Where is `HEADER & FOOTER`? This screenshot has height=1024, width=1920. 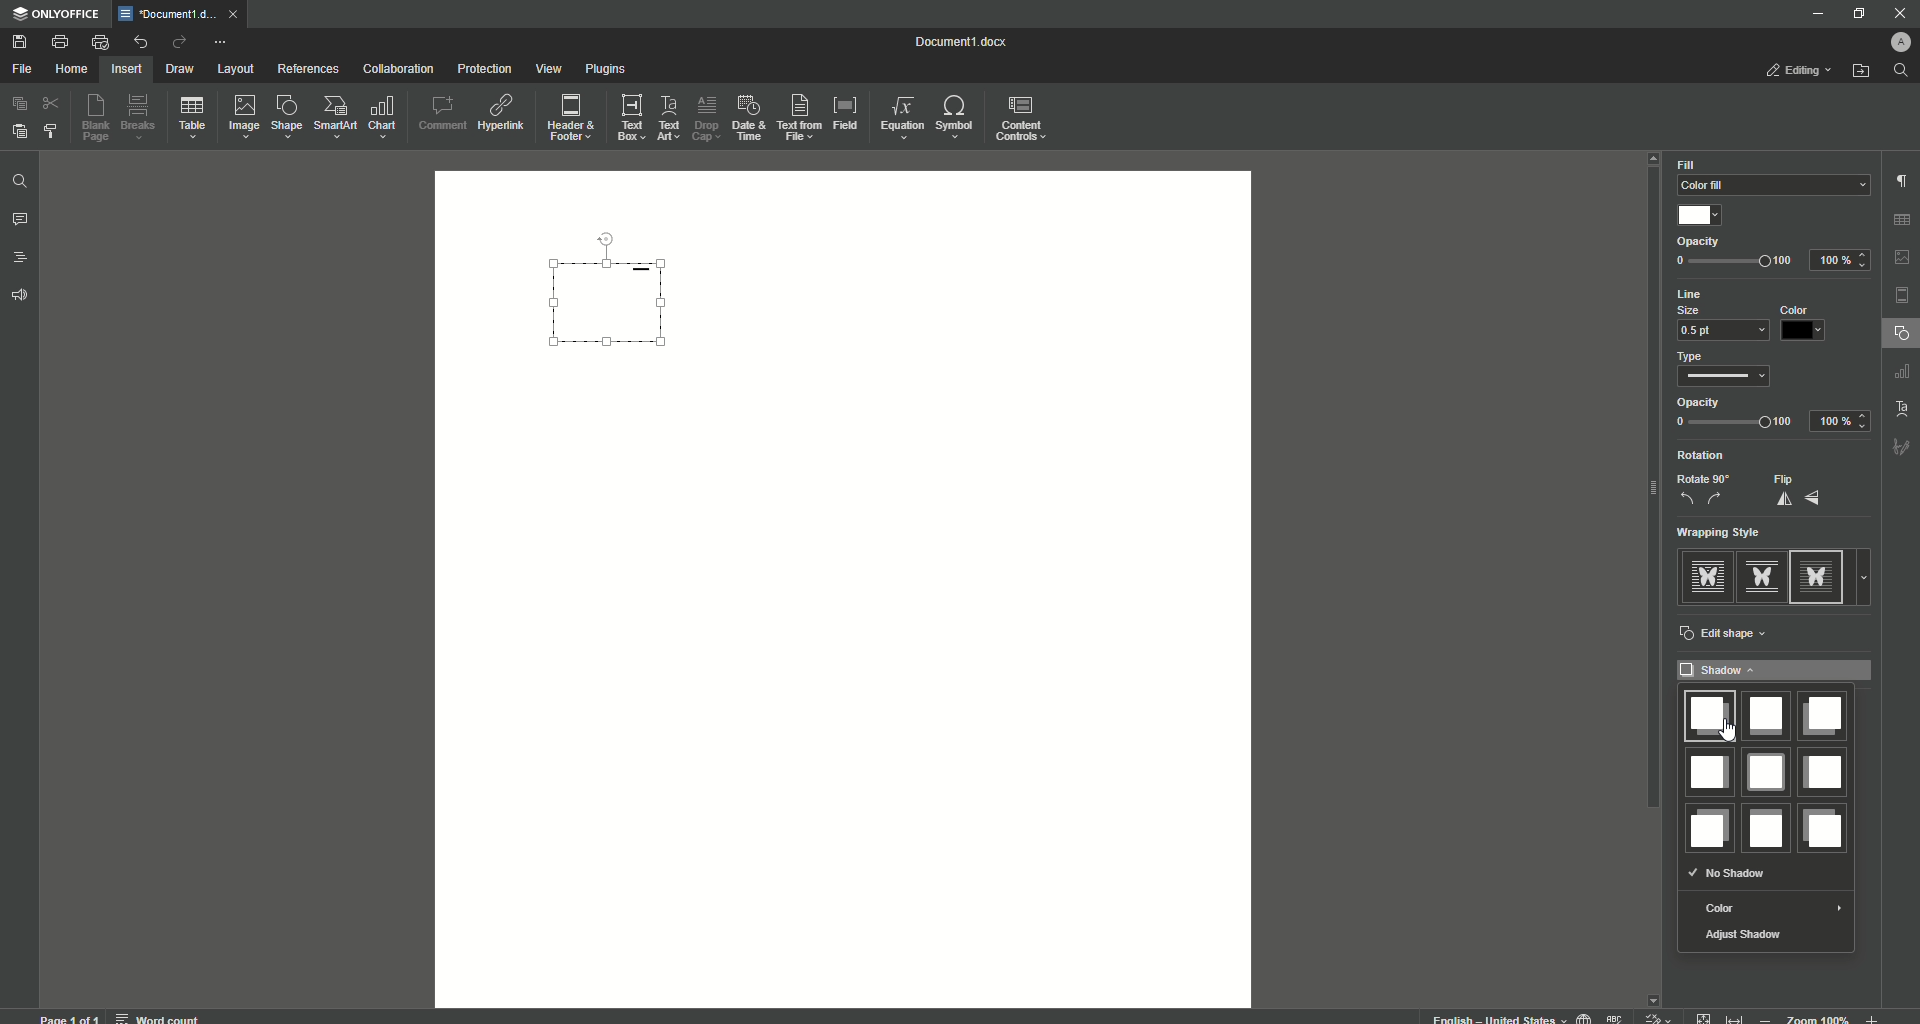 HEADER & FOOTER is located at coordinates (1902, 296).